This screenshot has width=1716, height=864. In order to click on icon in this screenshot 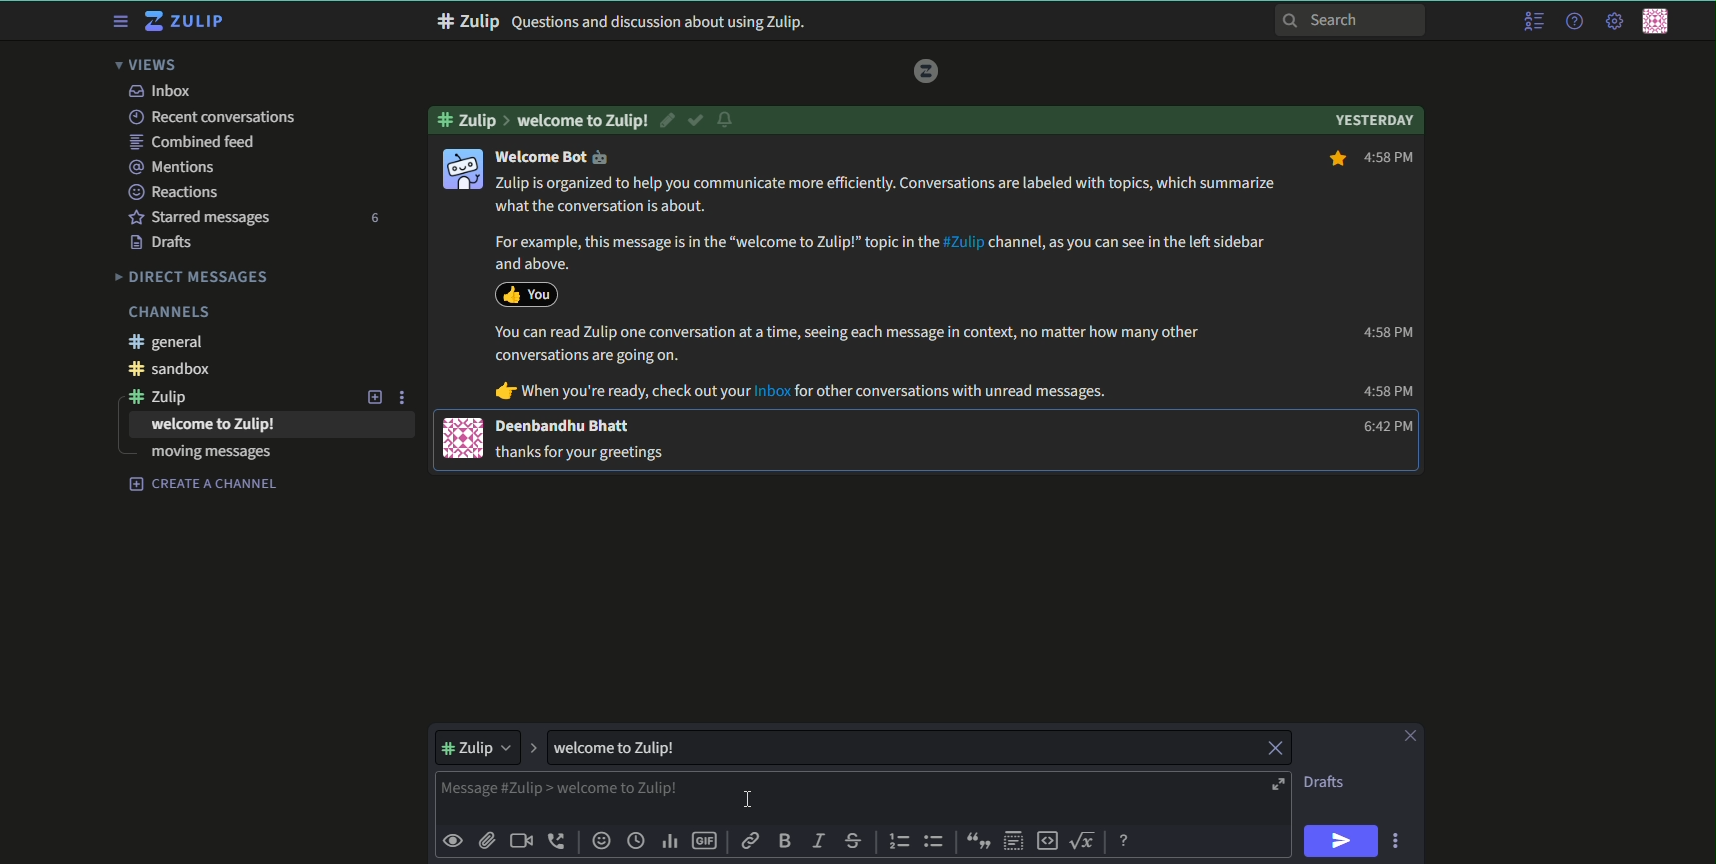, I will do `click(464, 438)`.